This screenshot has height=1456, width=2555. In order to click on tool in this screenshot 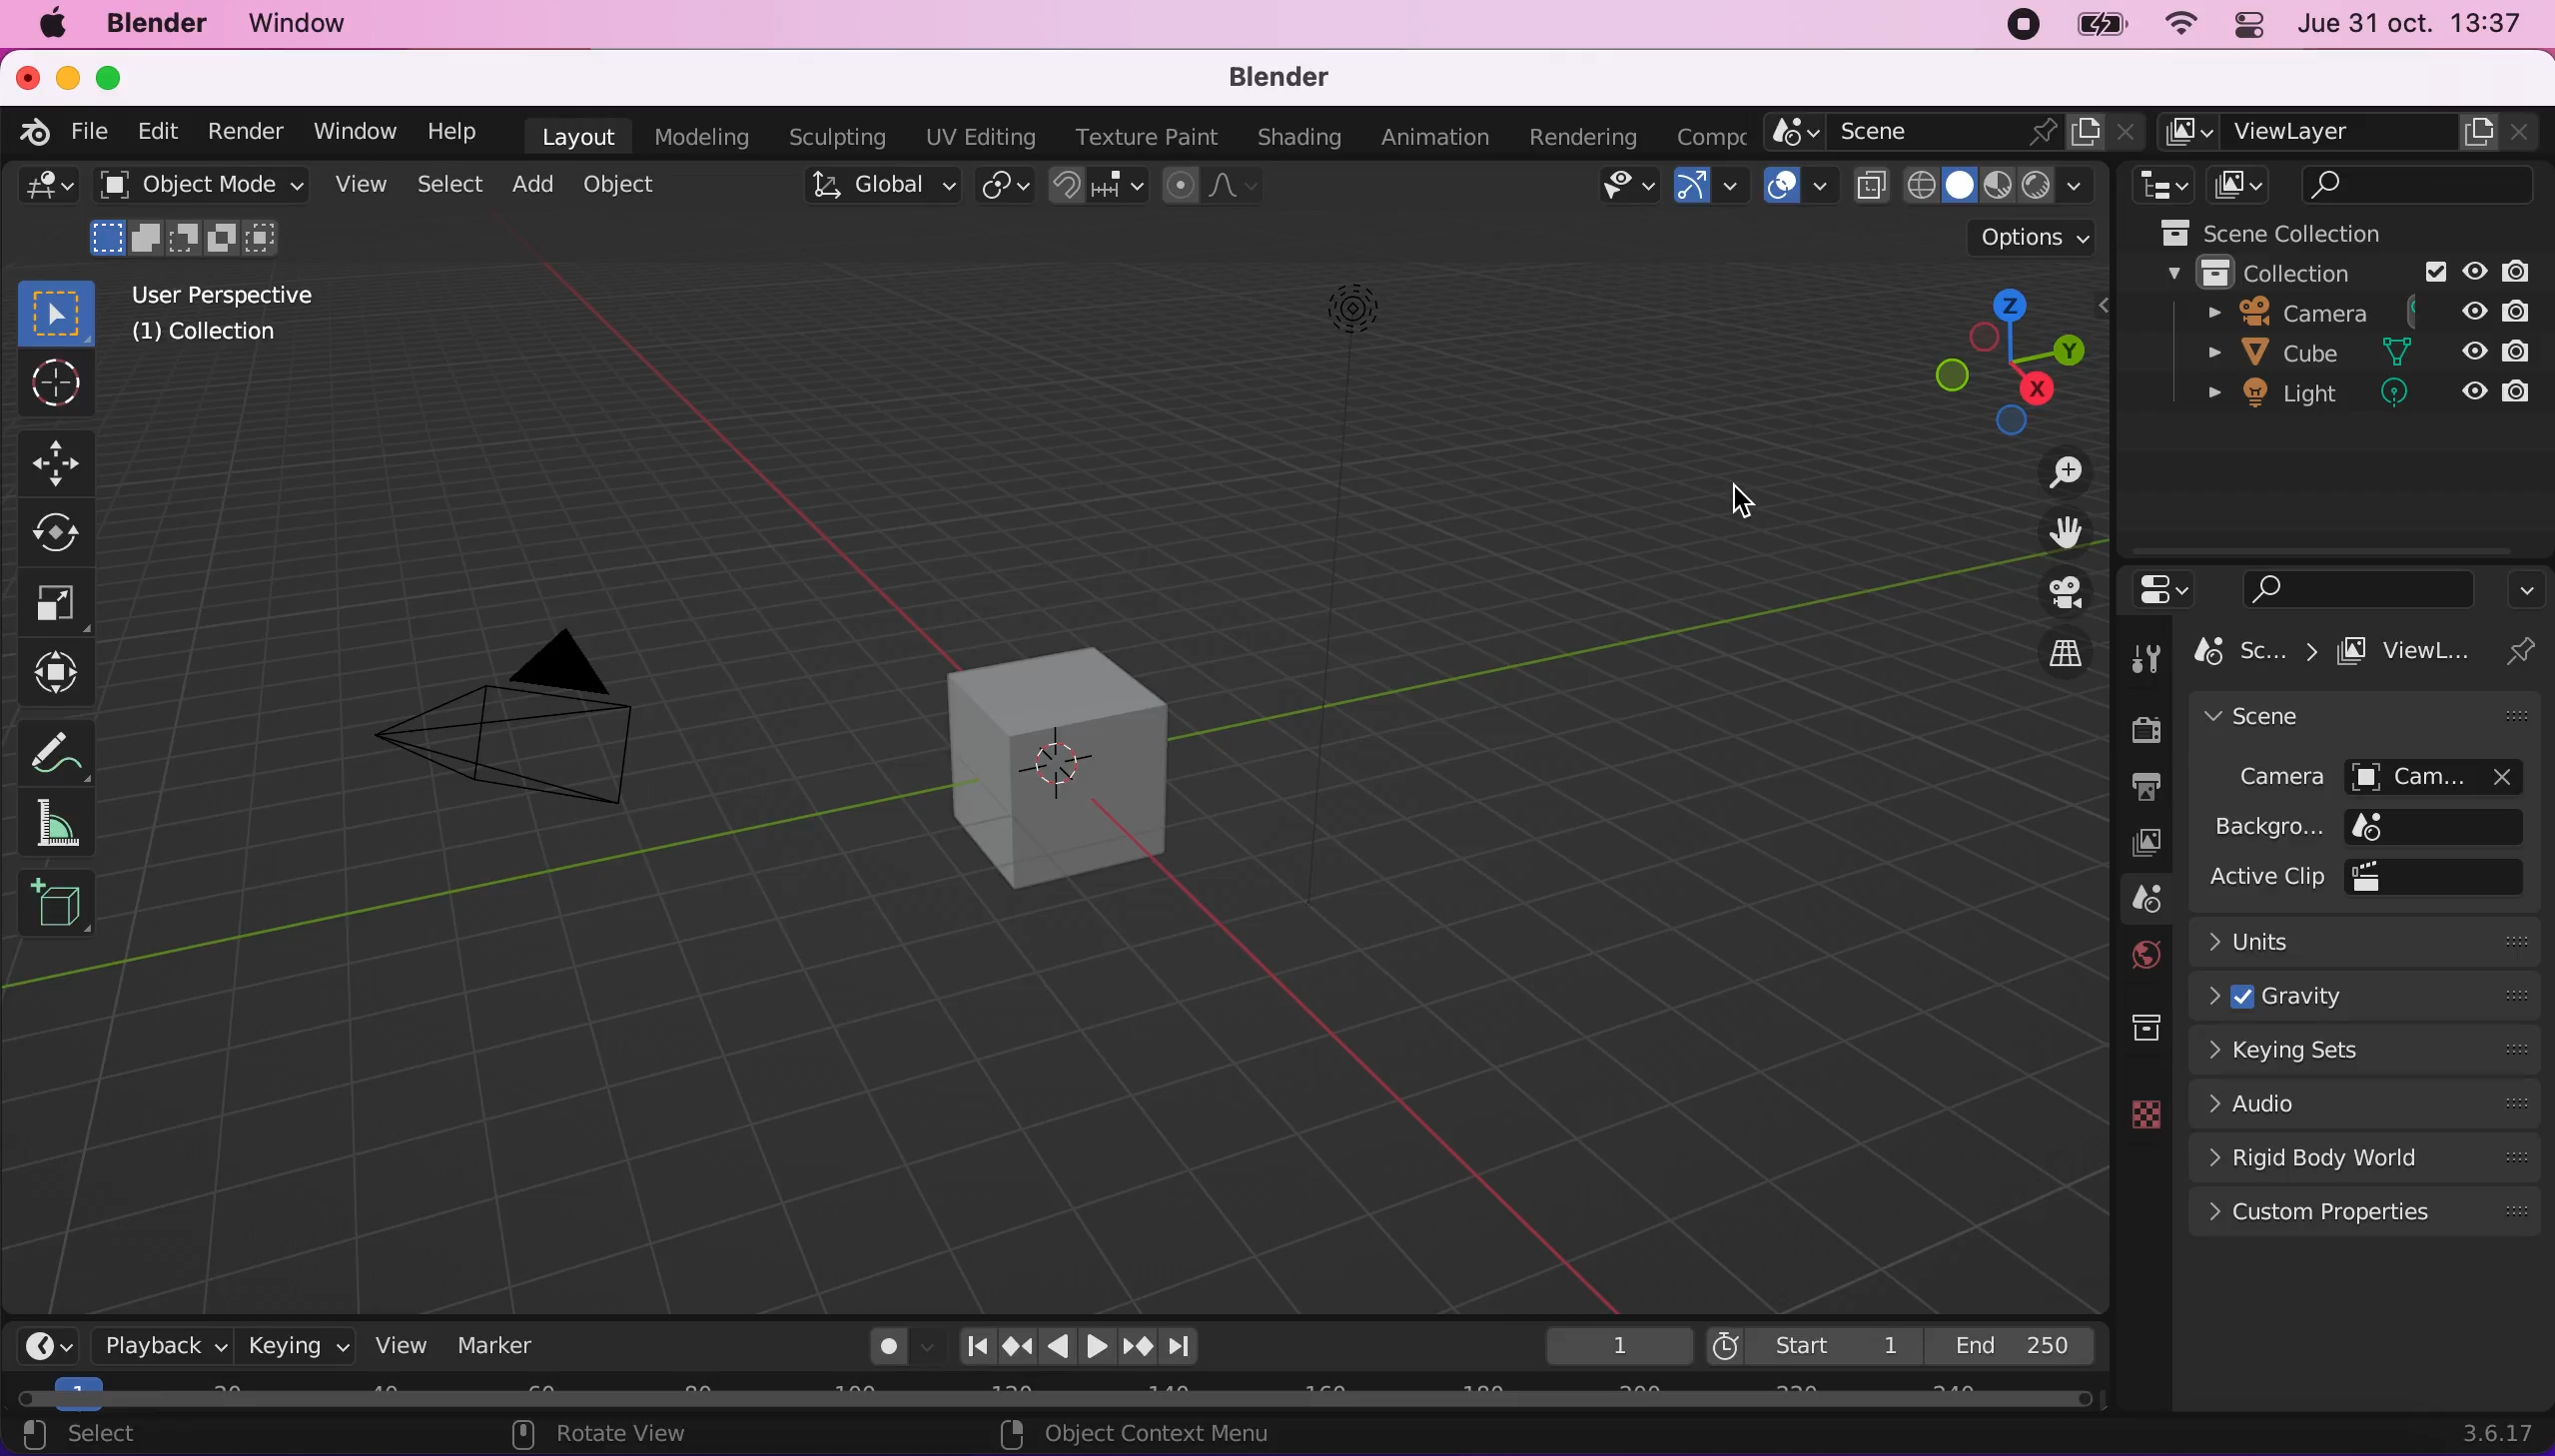, I will do `click(2146, 654)`.